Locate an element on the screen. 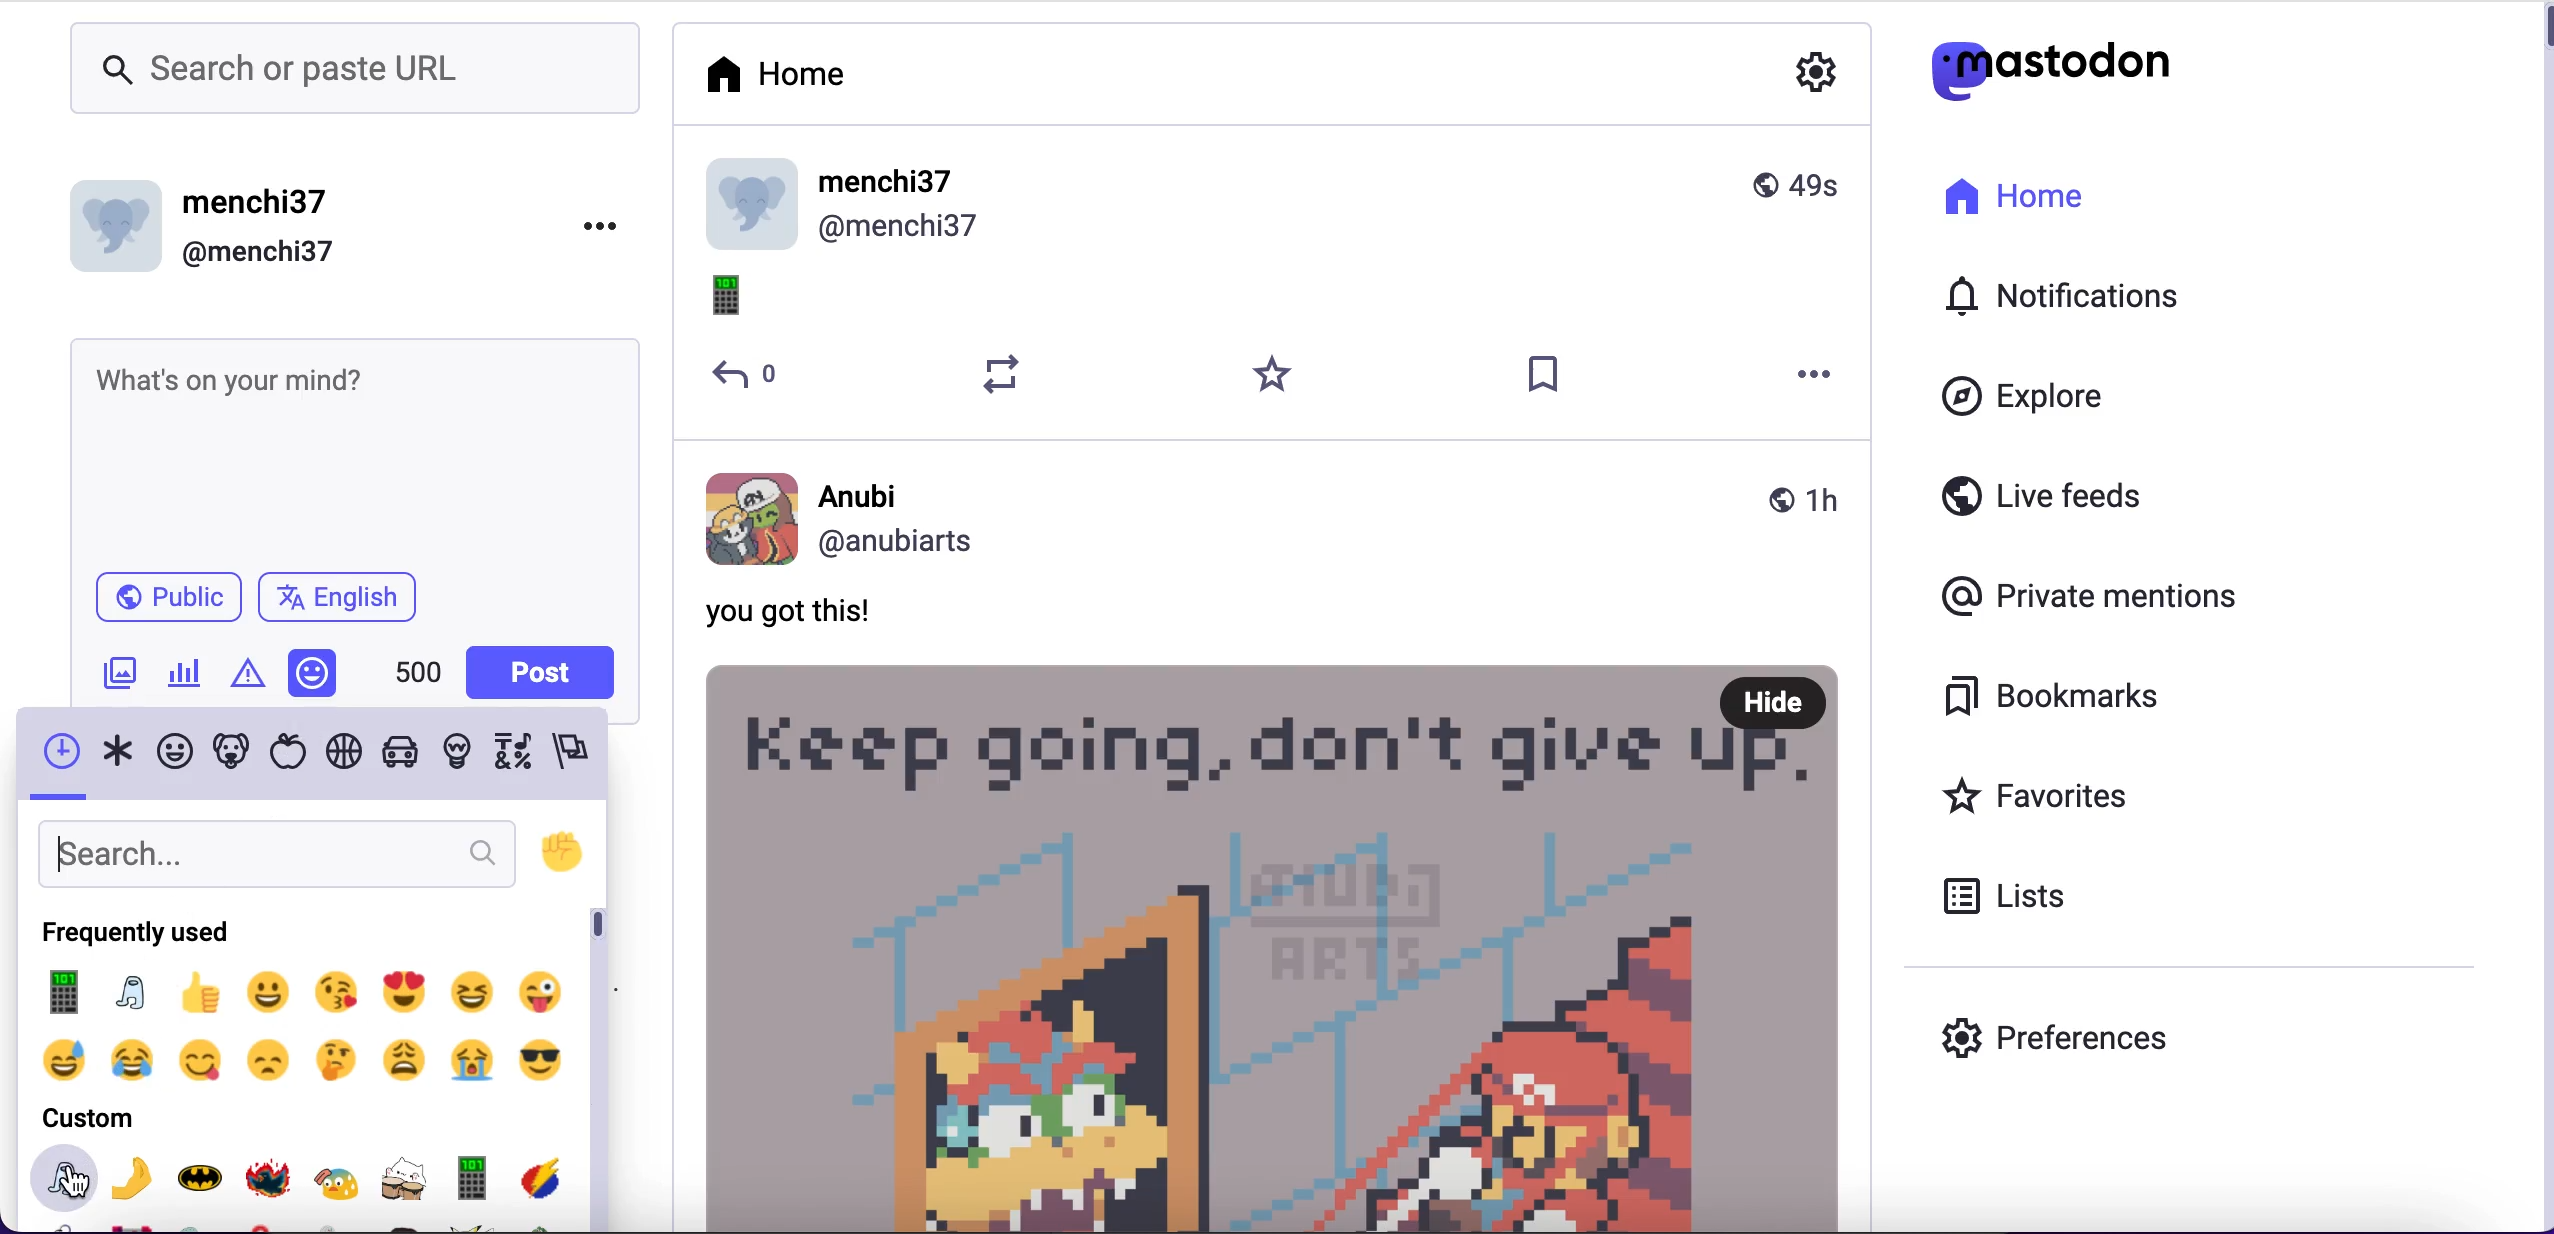 This screenshot has height=1234, width=2554. emoji is located at coordinates (562, 854).